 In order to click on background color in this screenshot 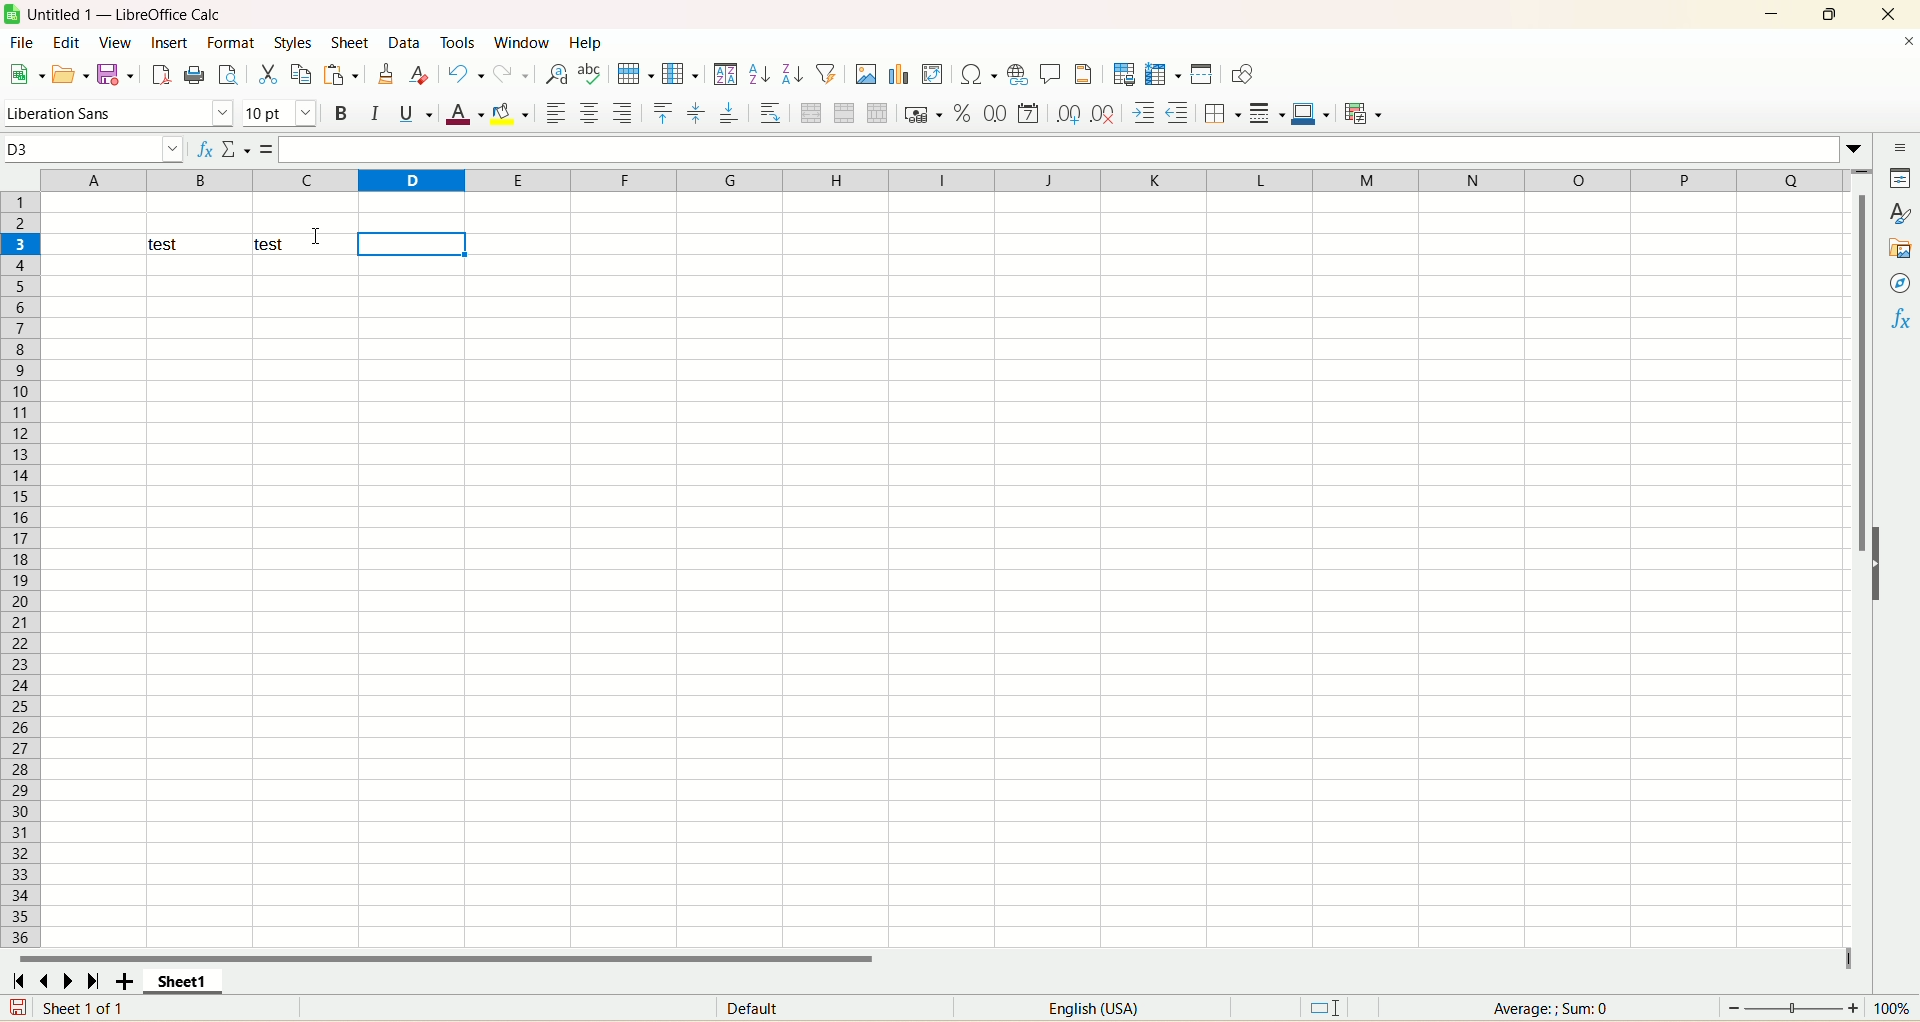, I will do `click(510, 113)`.